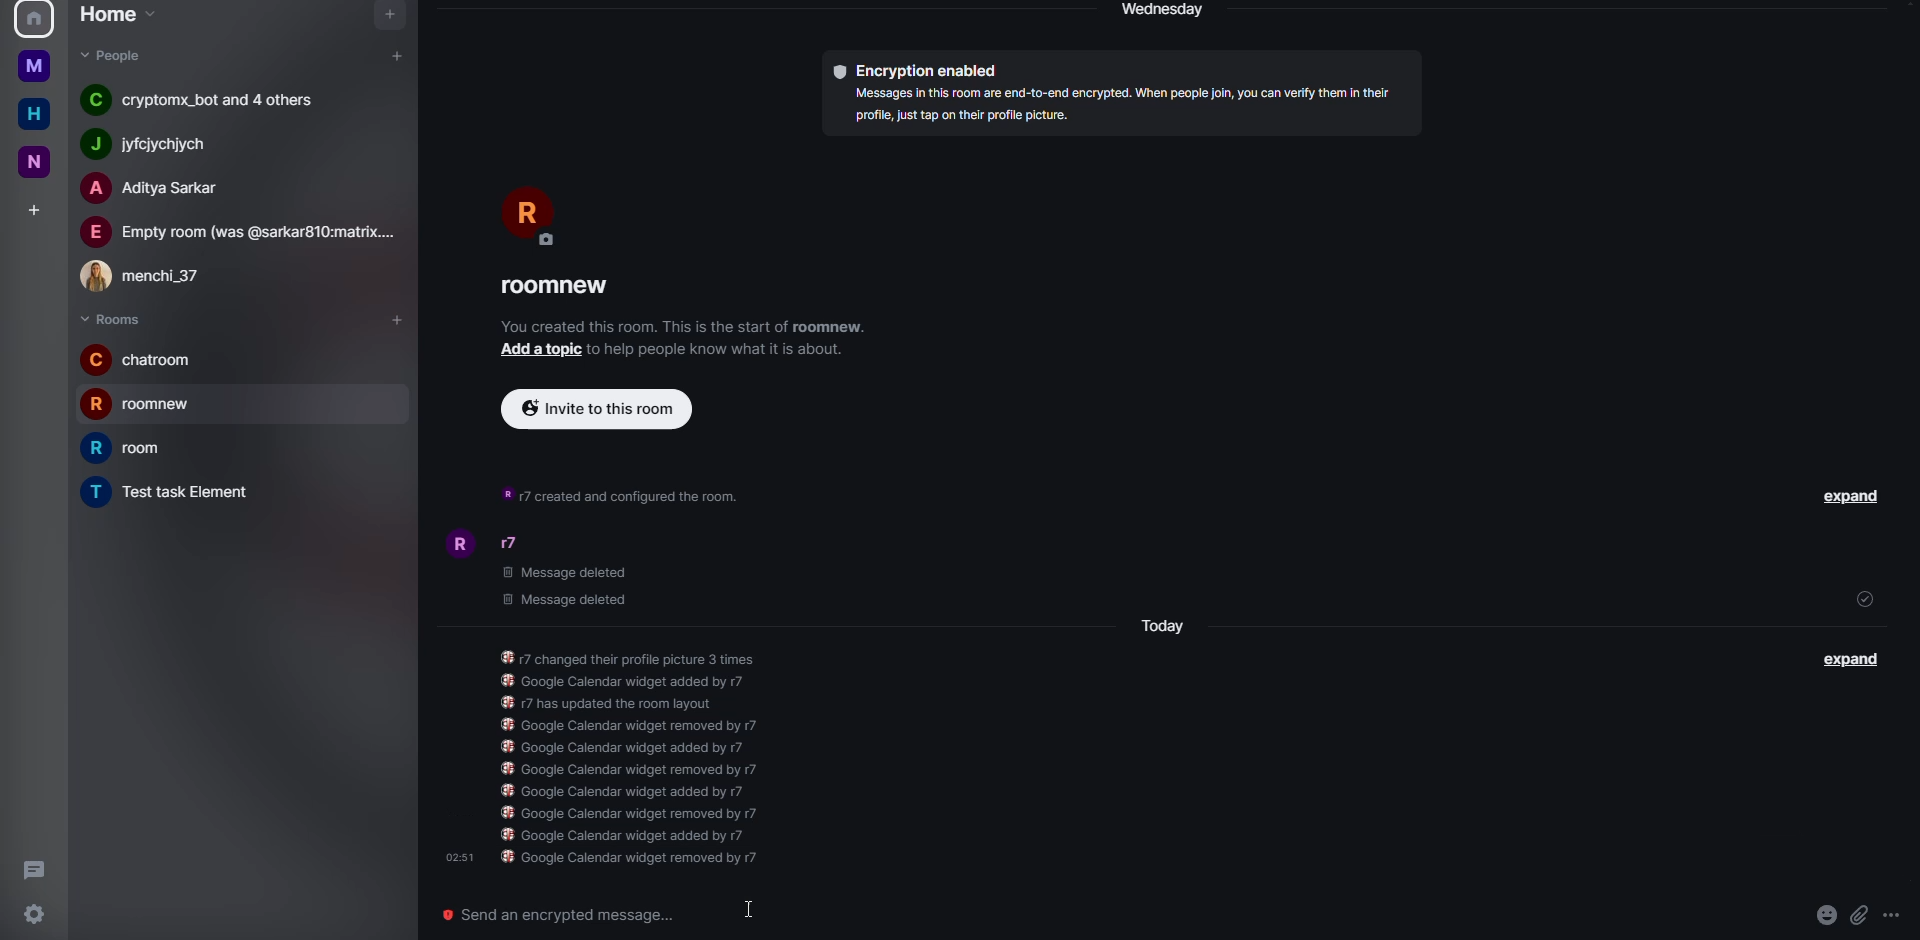 The image size is (1920, 940). What do you see at coordinates (133, 450) in the screenshot?
I see `room` at bounding box center [133, 450].